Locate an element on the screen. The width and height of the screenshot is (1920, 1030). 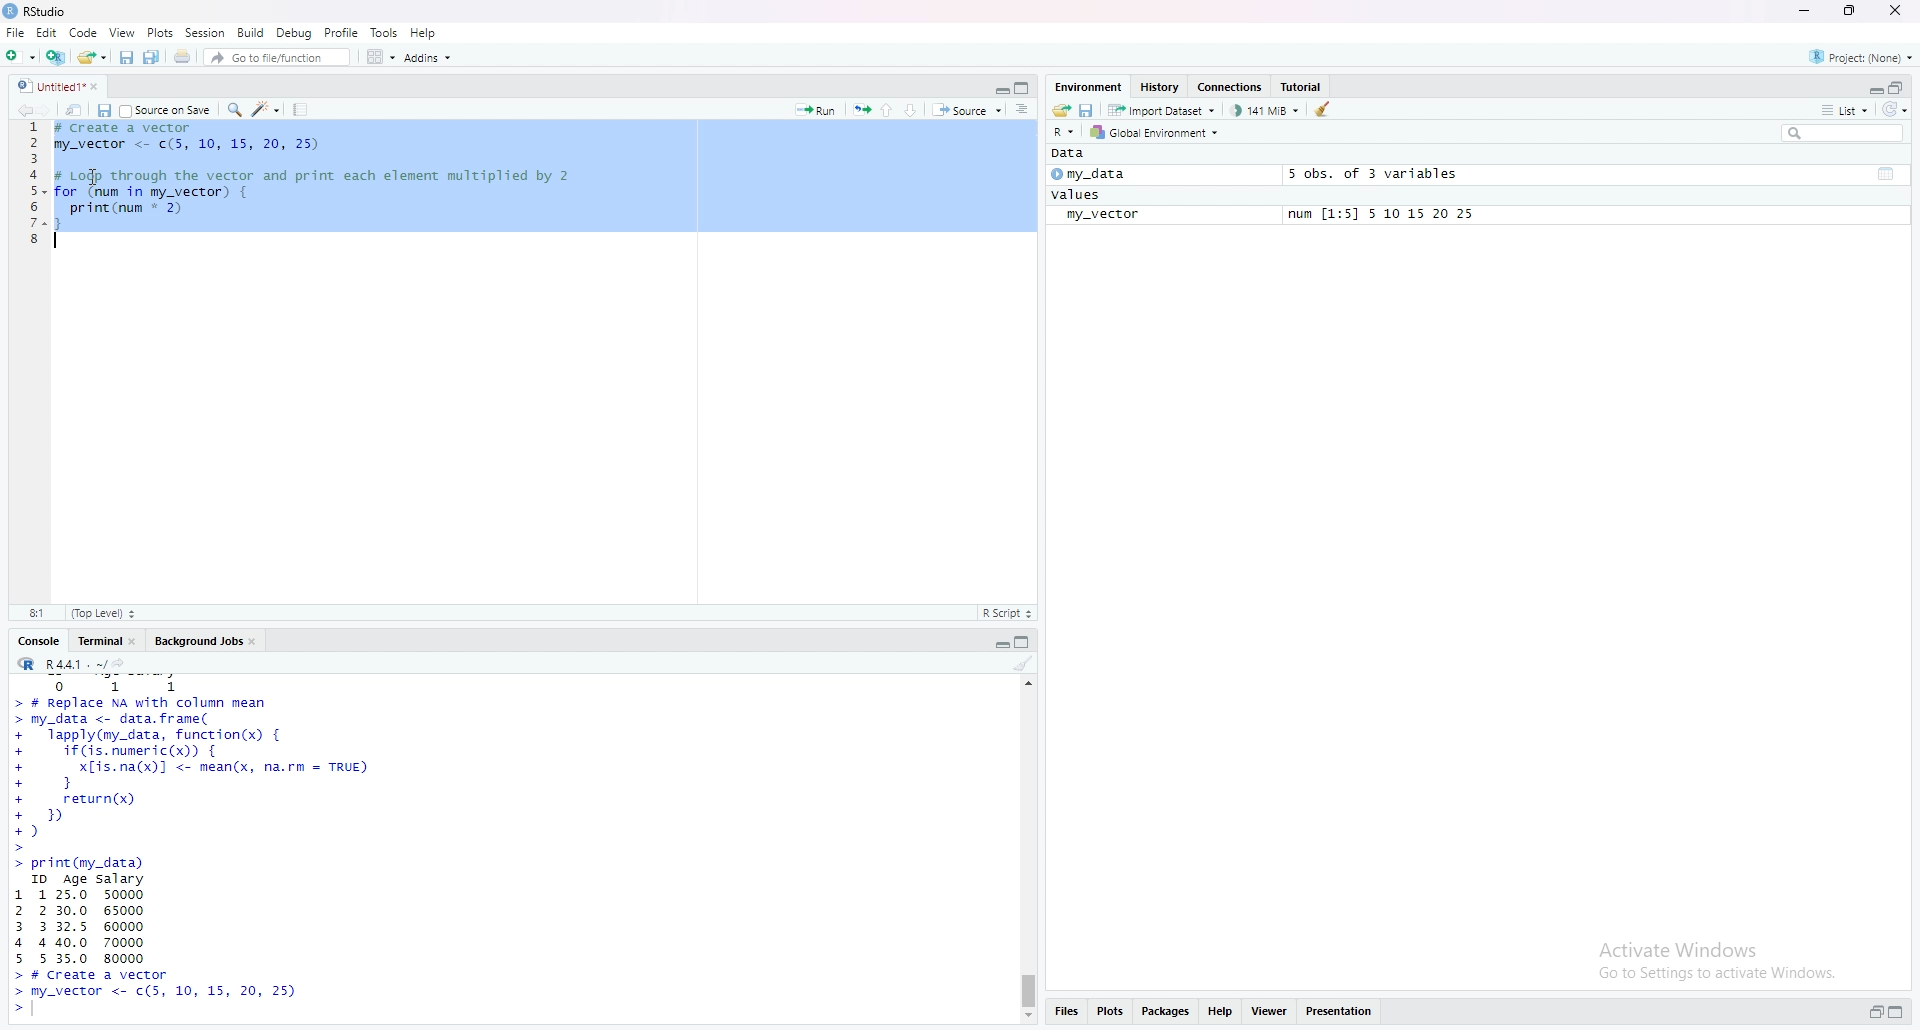
go forward is located at coordinates (49, 111).